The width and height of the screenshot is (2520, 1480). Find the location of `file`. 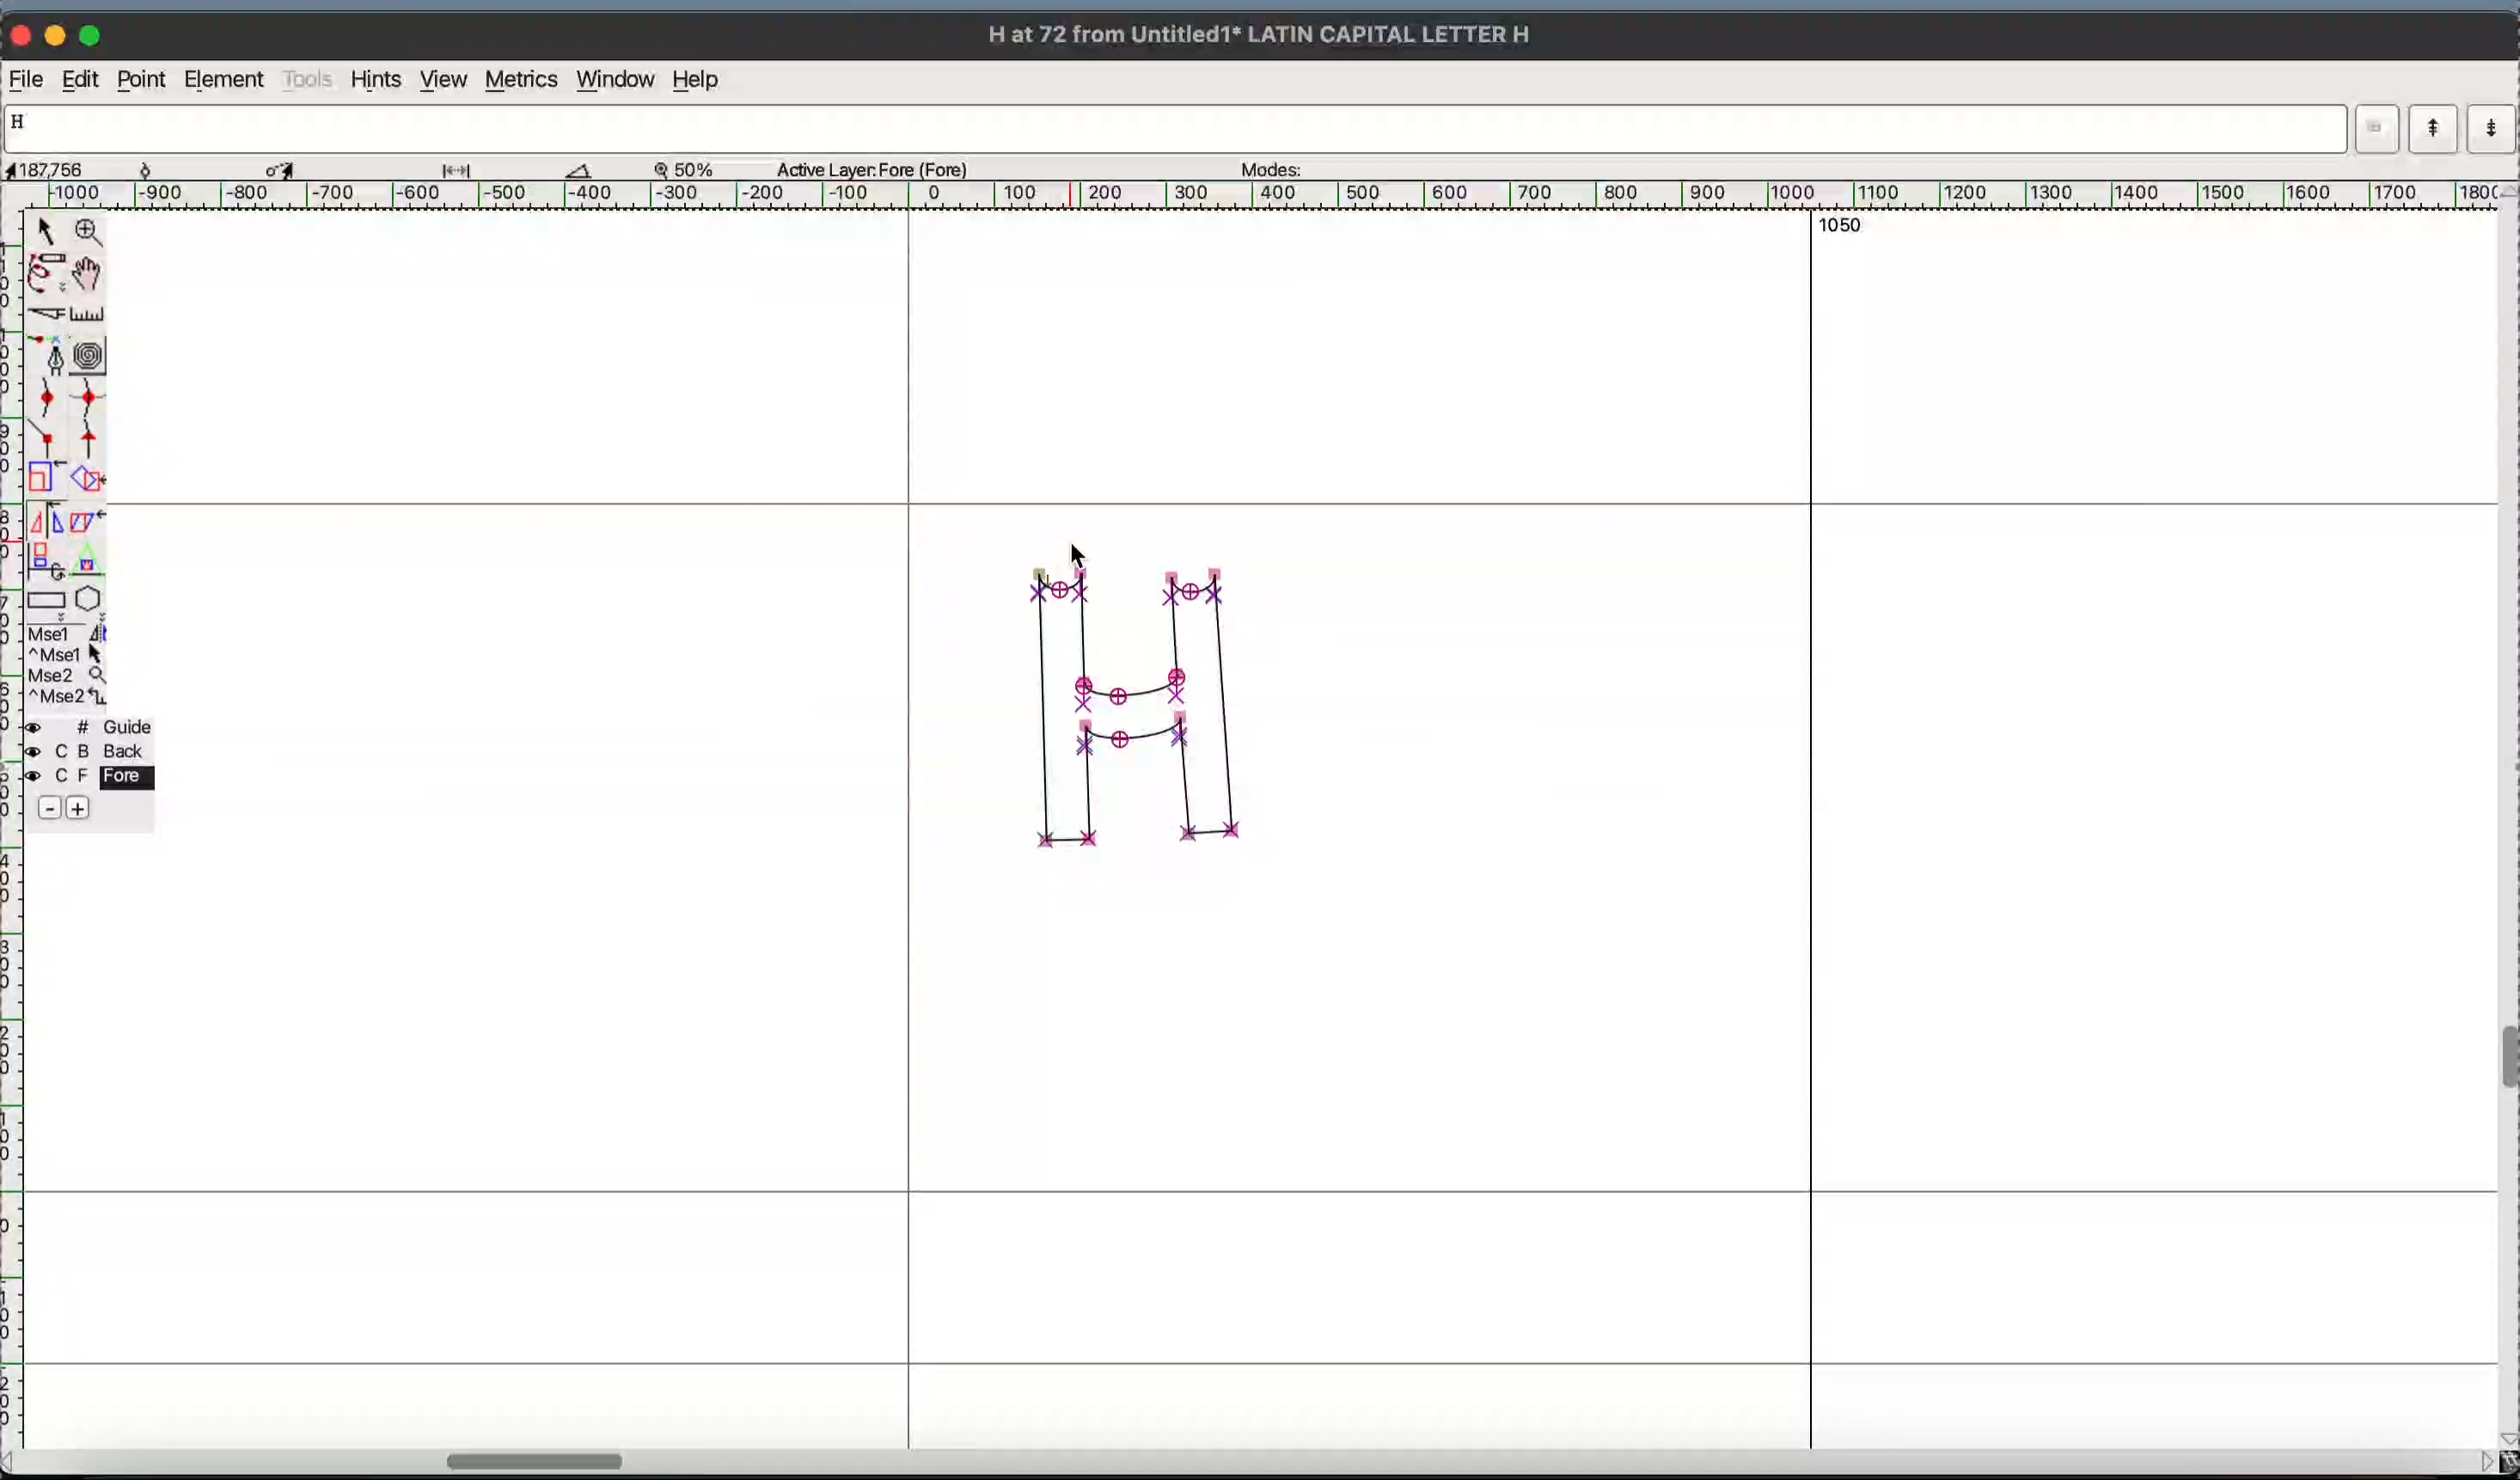

file is located at coordinates (27, 79).